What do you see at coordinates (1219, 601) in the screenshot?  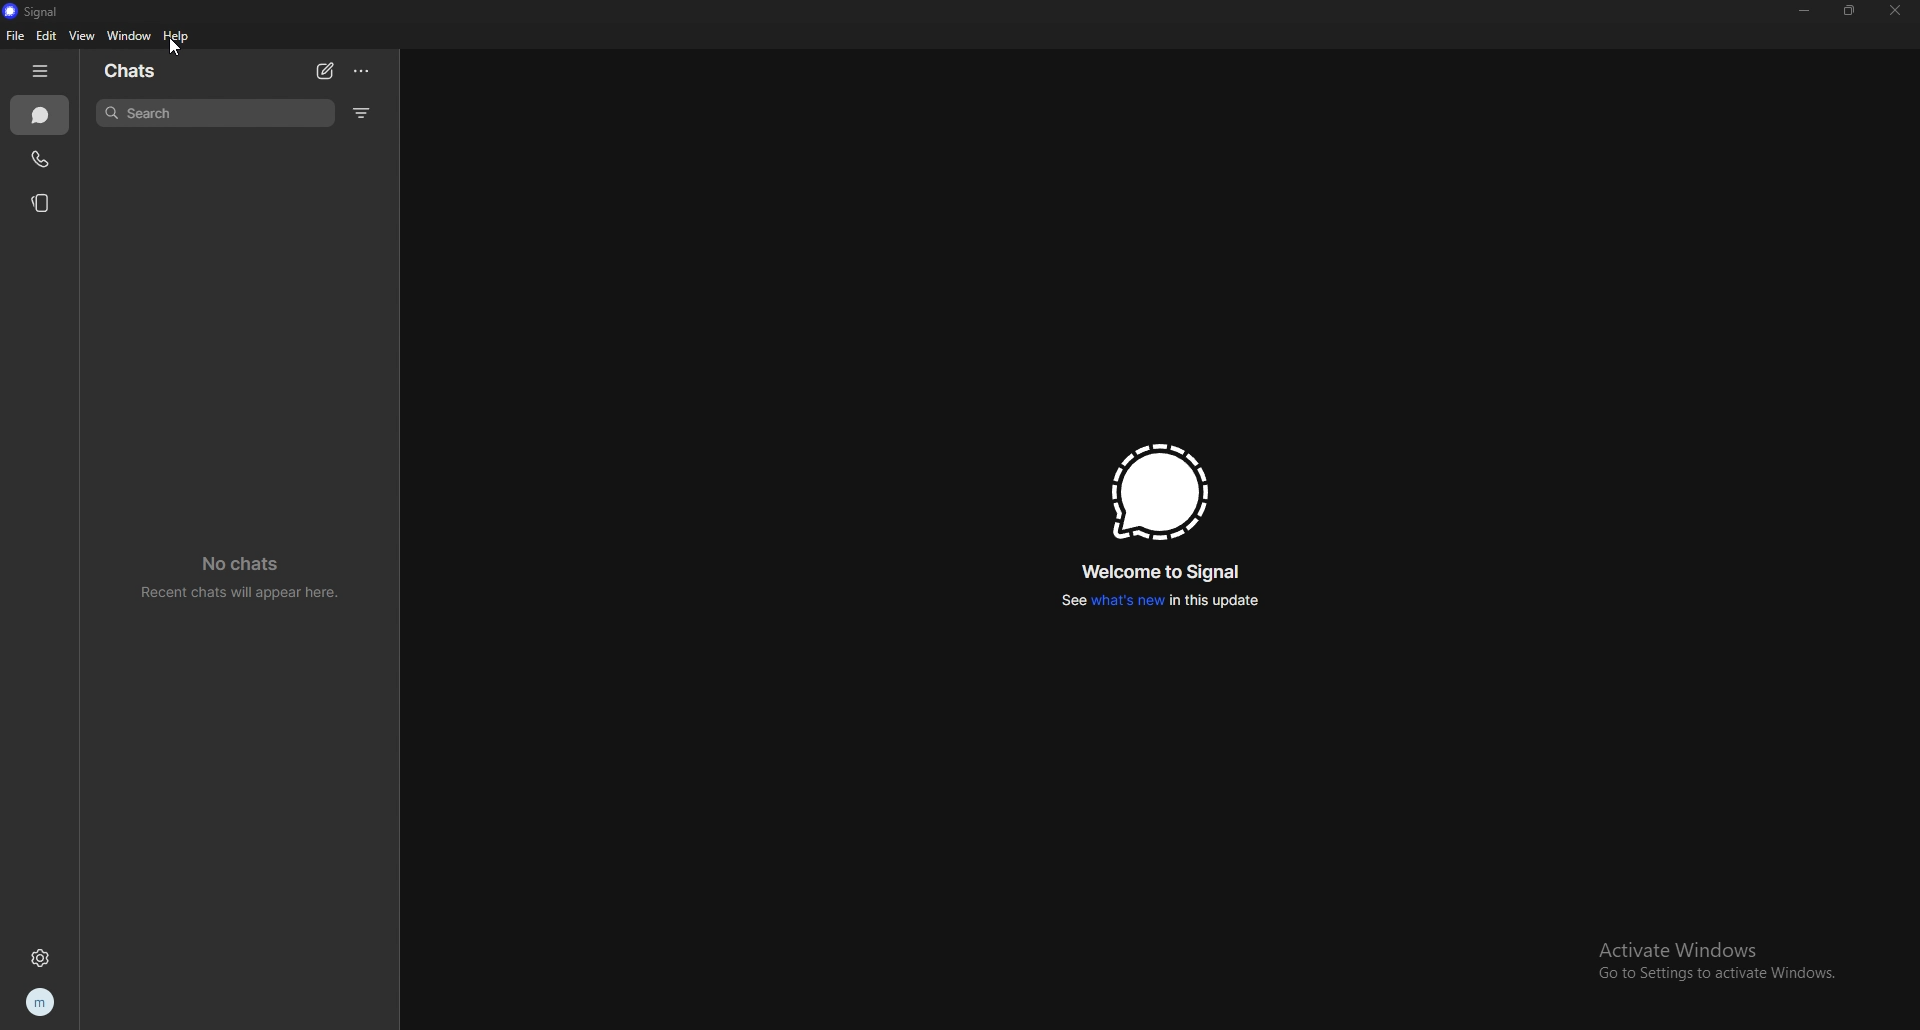 I see `in this update` at bounding box center [1219, 601].